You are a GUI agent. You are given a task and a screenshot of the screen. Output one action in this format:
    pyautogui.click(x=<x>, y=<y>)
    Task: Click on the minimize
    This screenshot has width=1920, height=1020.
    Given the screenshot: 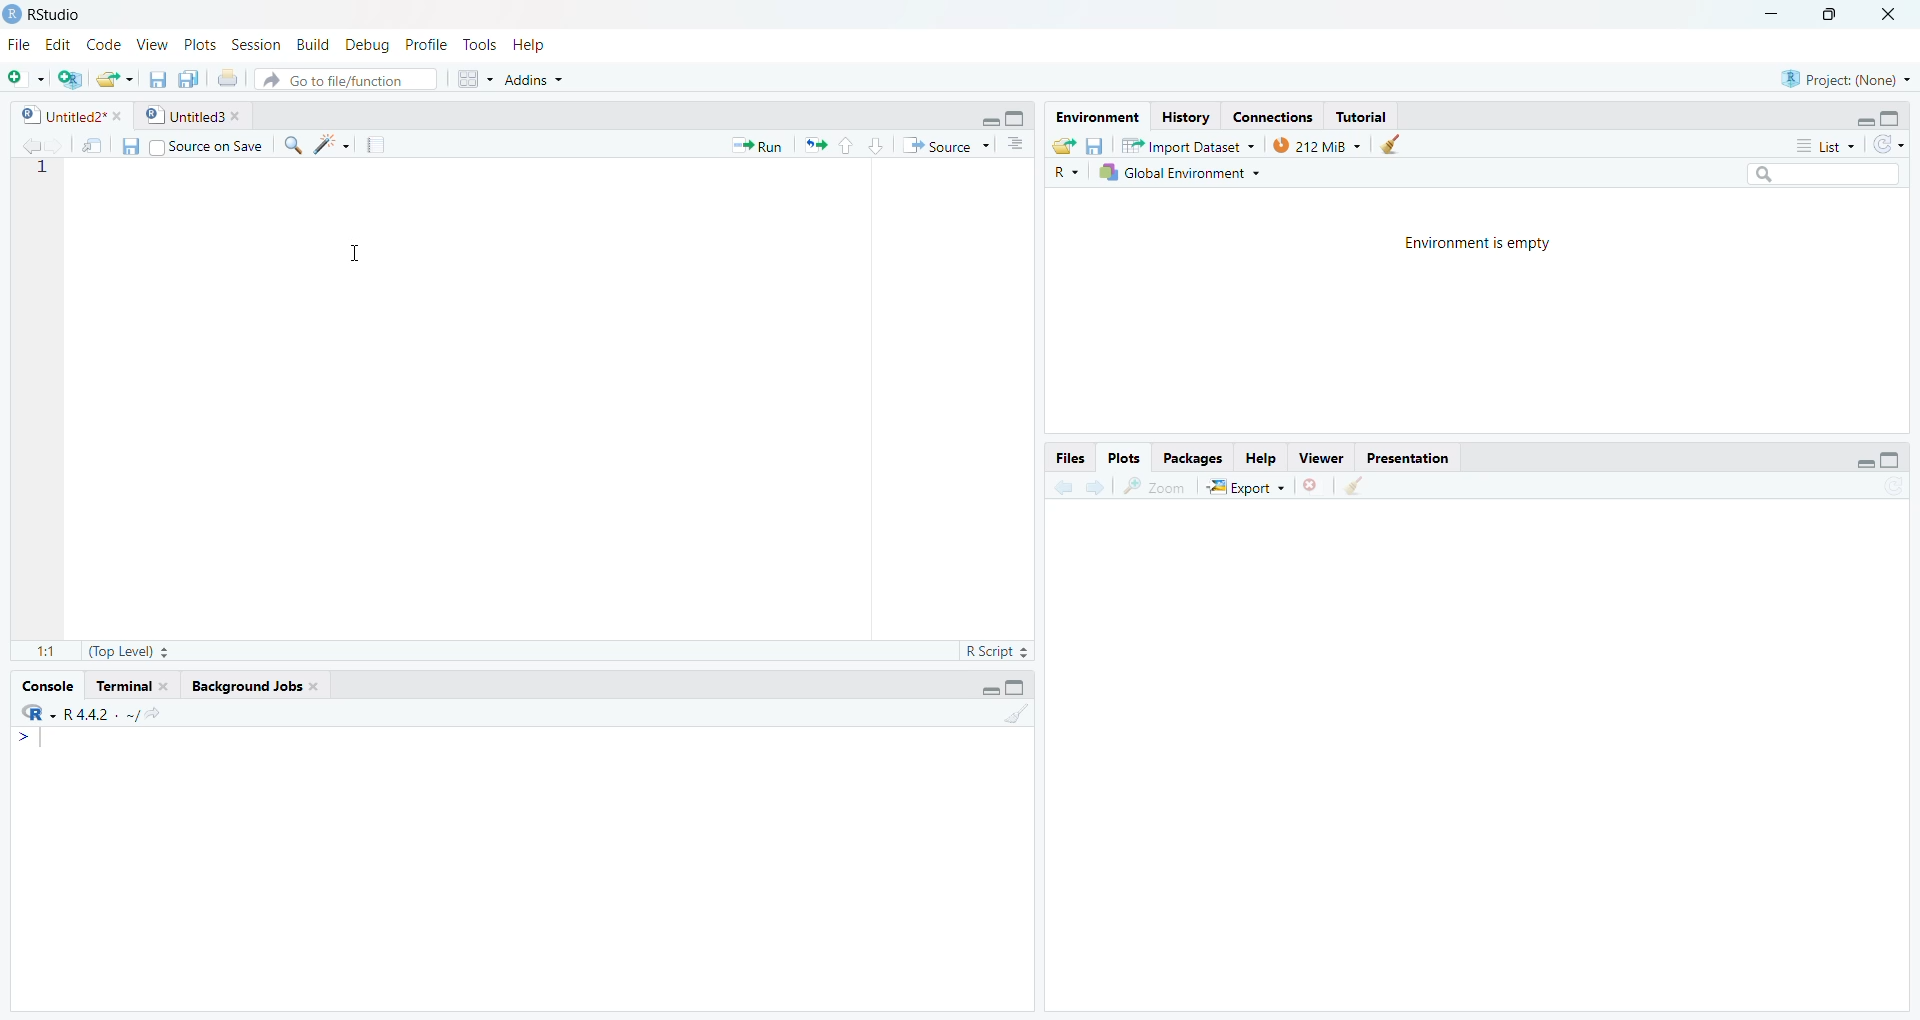 What is the action you would take?
    pyautogui.click(x=976, y=690)
    